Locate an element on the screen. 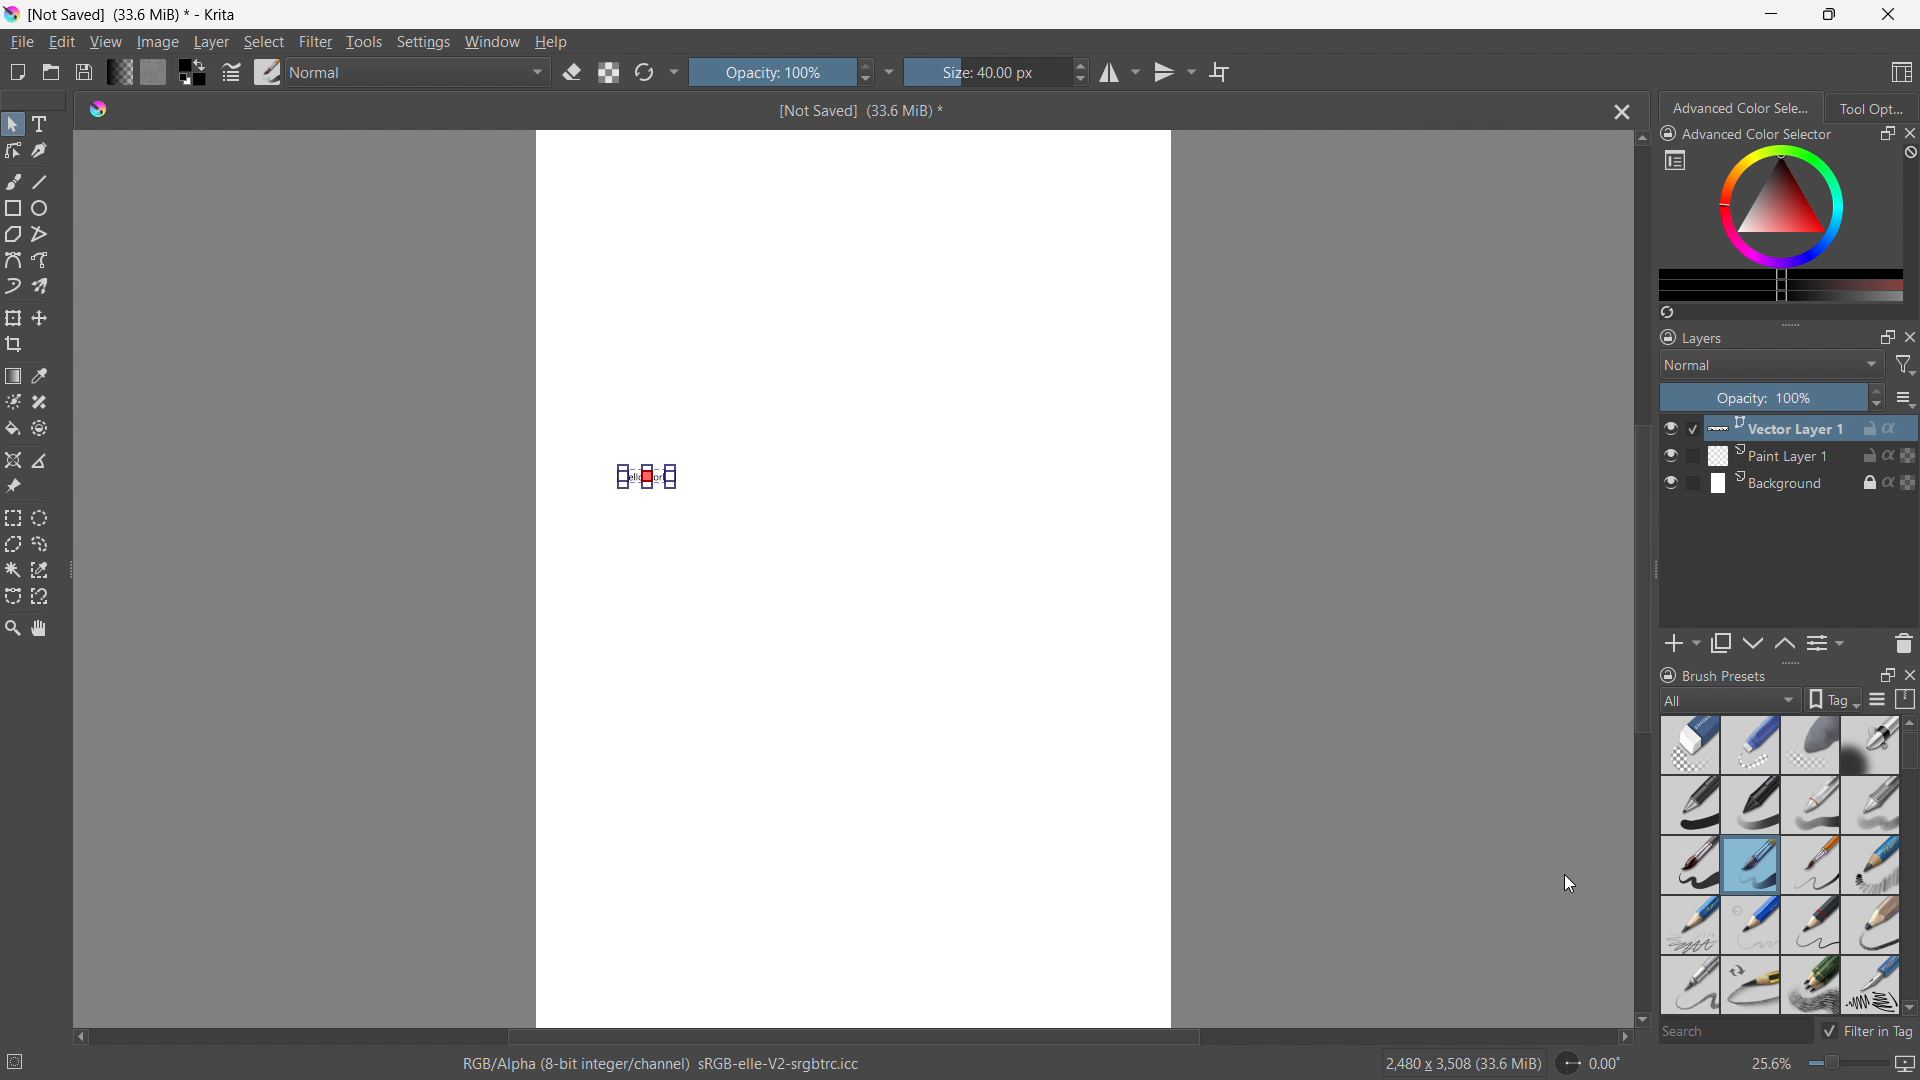 This screenshot has width=1920, height=1080. filter in tag is located at coordinates (1867, 1028).